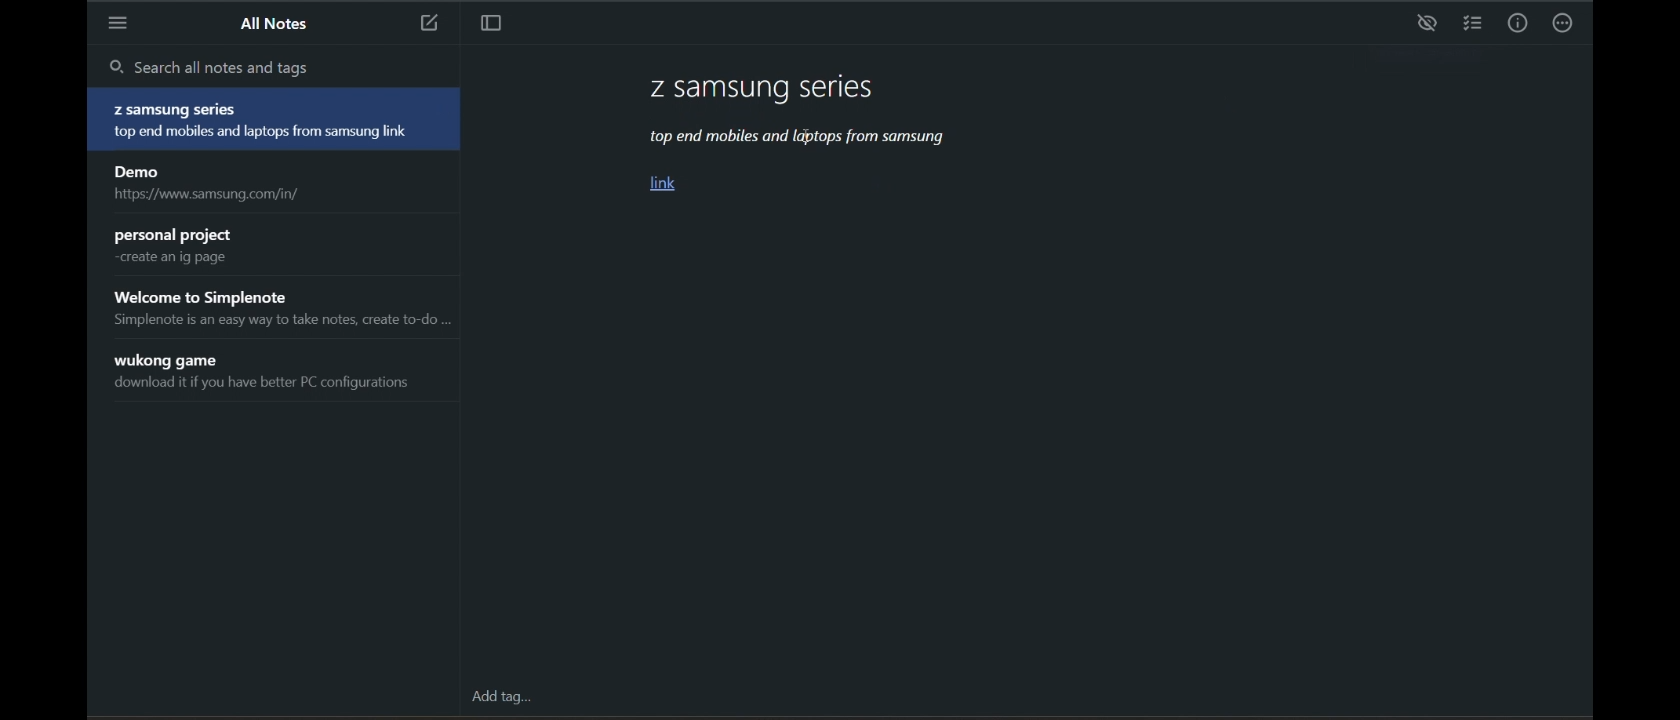 Image resolution: width=1680 pixels, height=720 pixels. What do you see at coordinates (278, 246) in the screenshot?
I see `personal project create an ig page` at bounding box center [278, 246].